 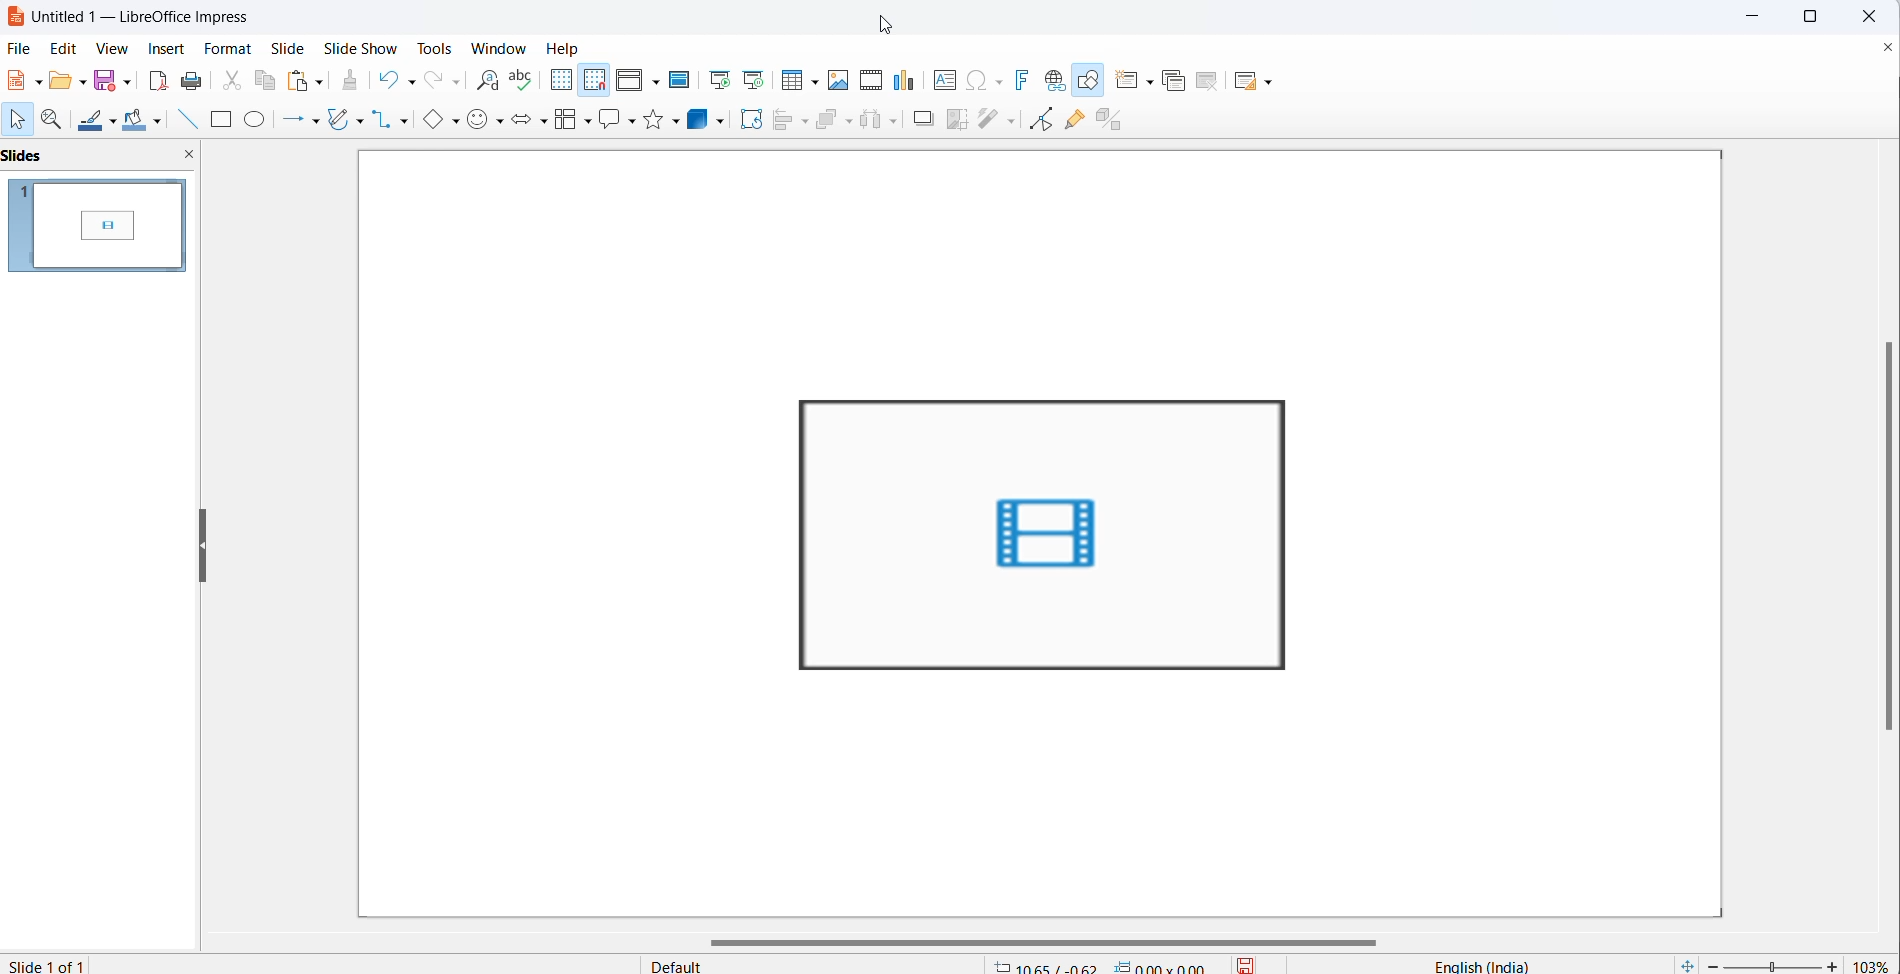 I want to click on distribute objects, so click(x=999, y=120).